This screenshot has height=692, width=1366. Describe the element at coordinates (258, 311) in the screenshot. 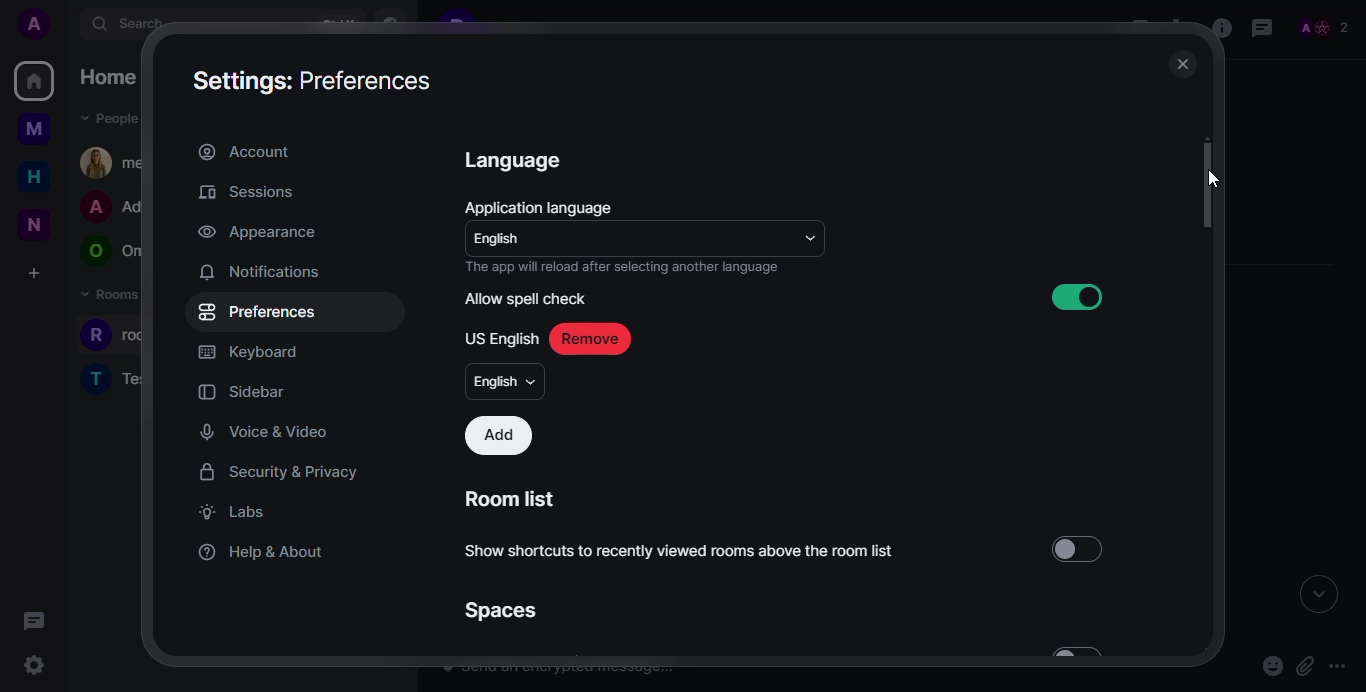

I see `preferences` at that location.